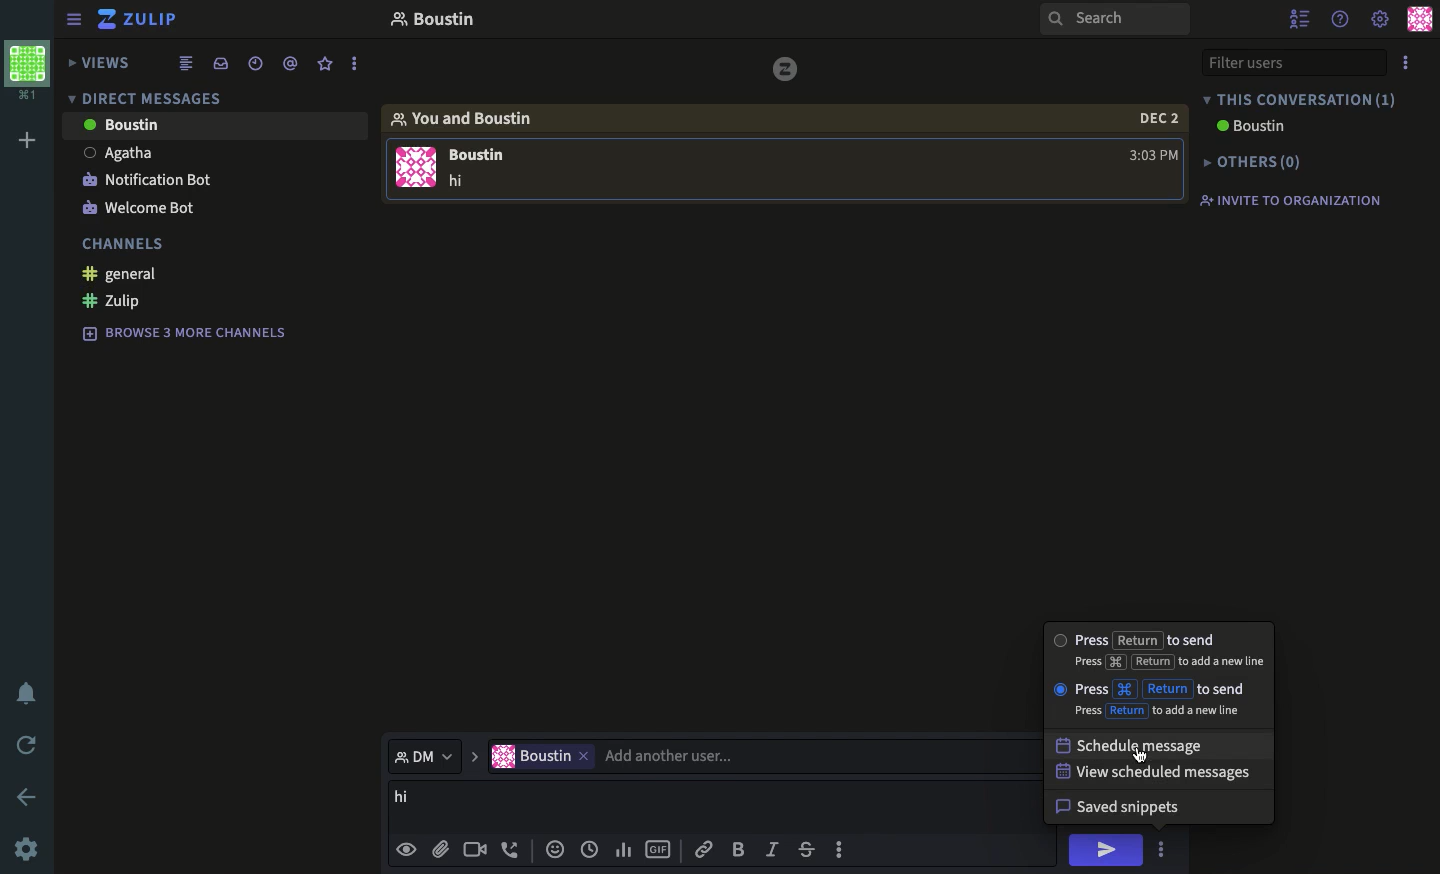 This screenshot has width=1440, height=874. I want to click on sidebar, so click(74, 21).